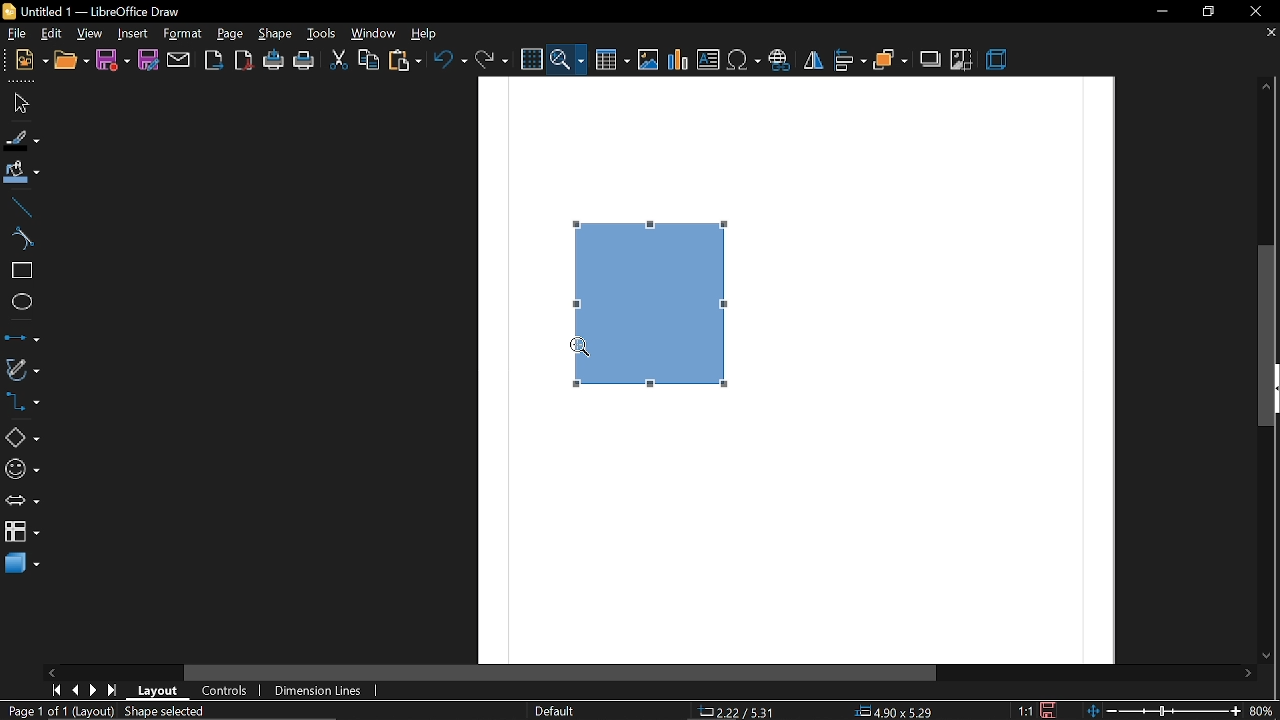 This screenshot has width=1280, height=720. Describe the element at coordinates (103, 12) in the screenshot. I see `| Untitled 1 — LibreOffice Draw` at that location.